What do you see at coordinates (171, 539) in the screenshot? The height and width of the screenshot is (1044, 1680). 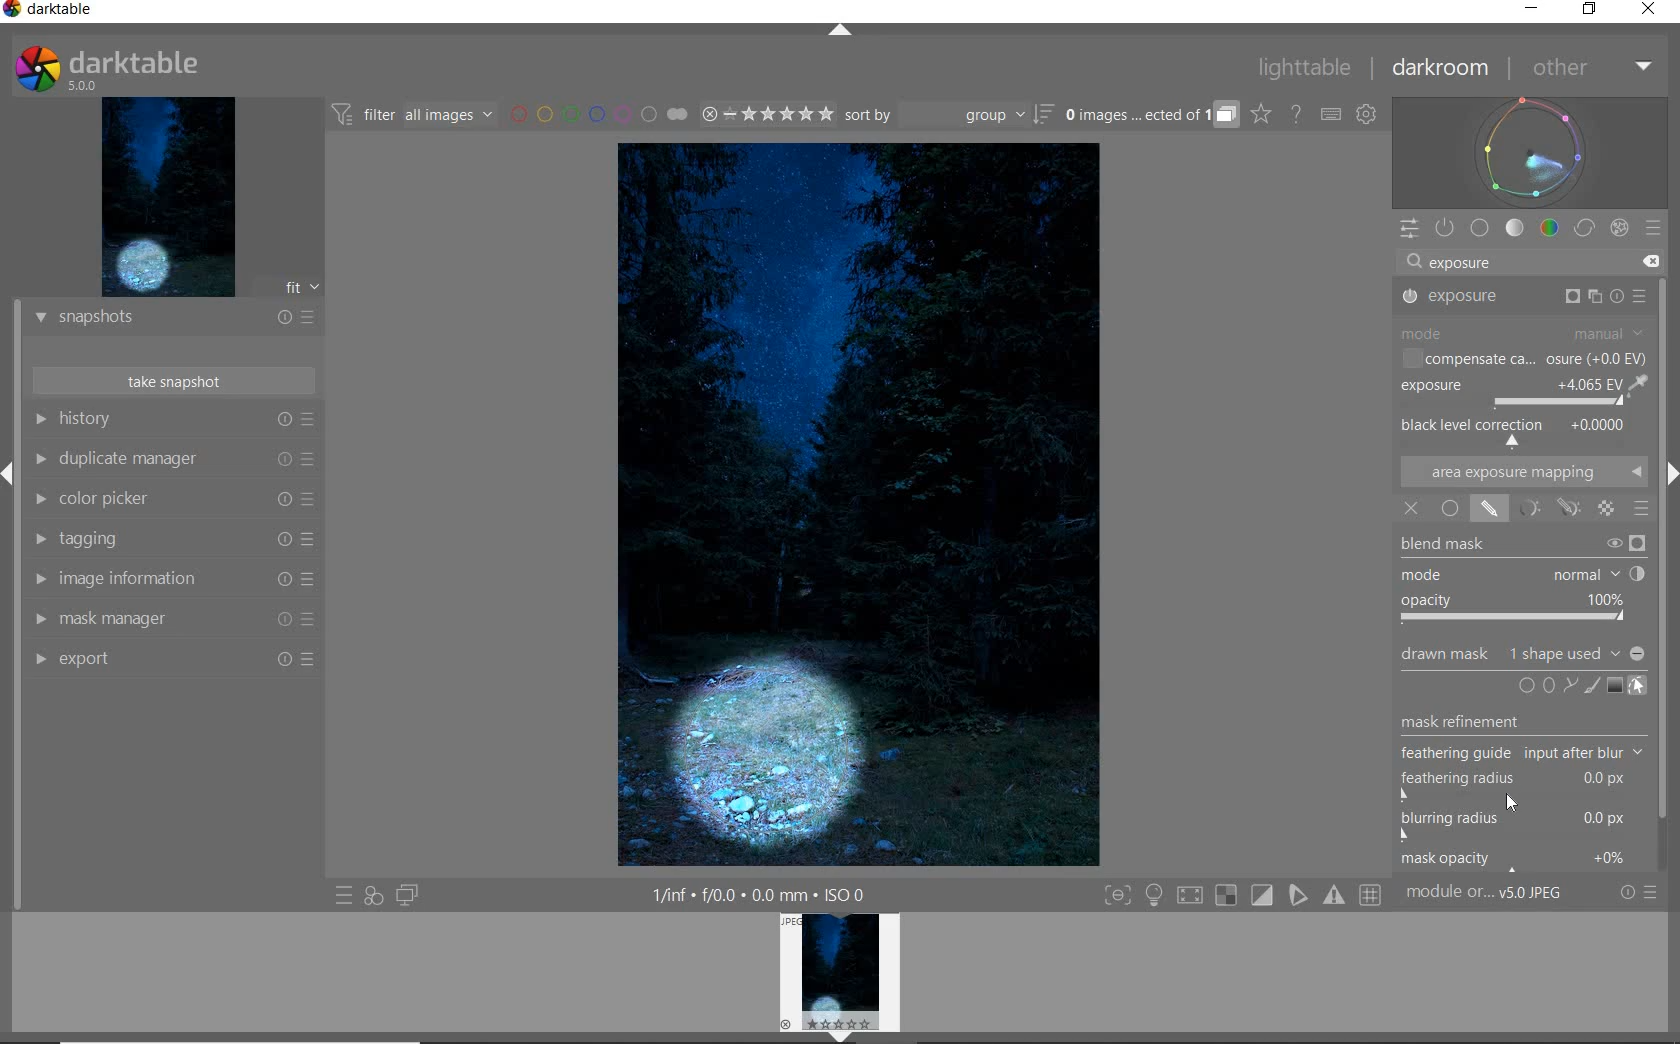 I see `TAGGING` at bounding box center [171, 539].